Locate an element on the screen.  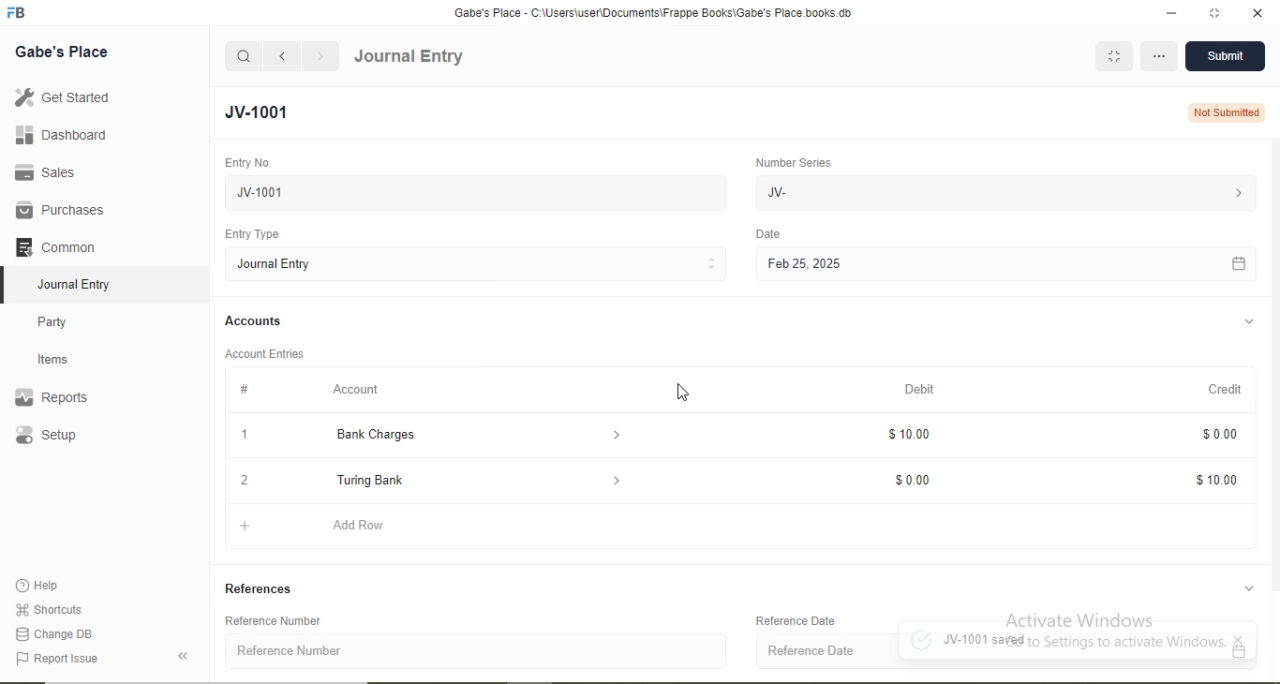
Reports is located at coordinates (61, 398).